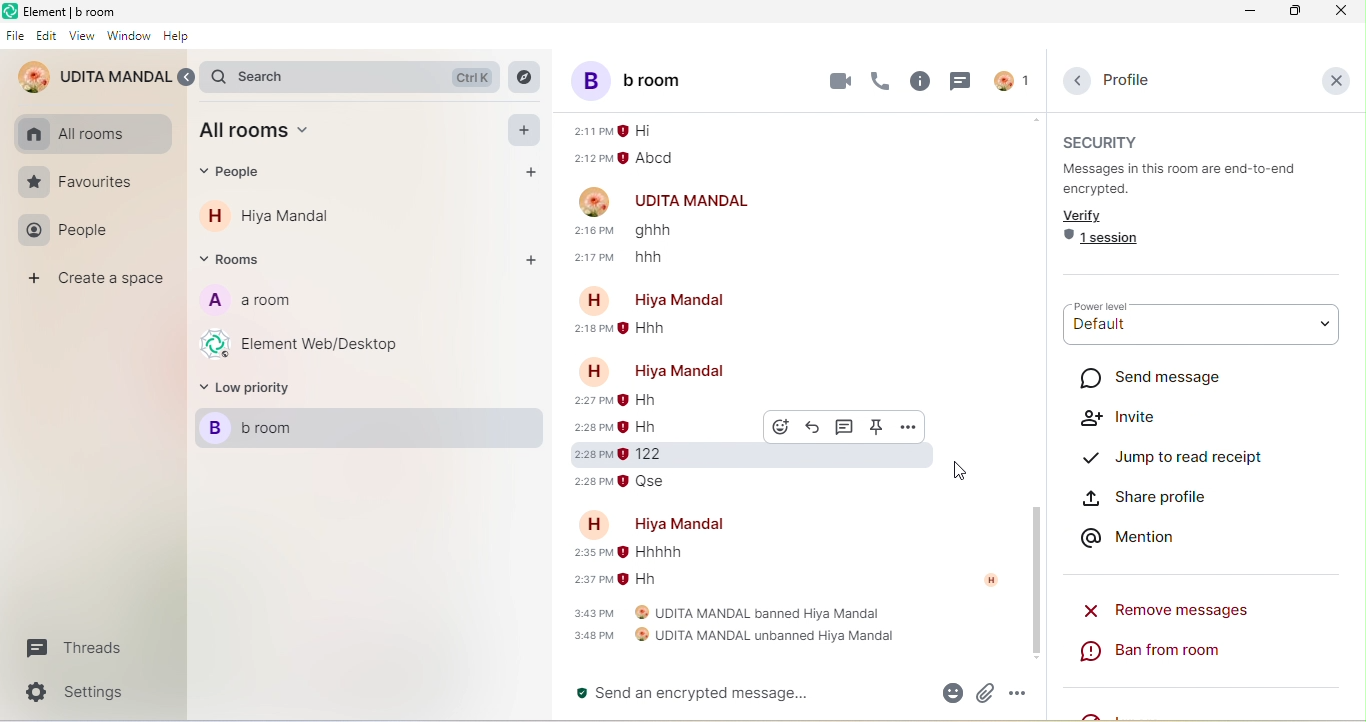  Describe the element at coordinates (306, 343) in the screenshot. I see `element web/desktop` at that location.